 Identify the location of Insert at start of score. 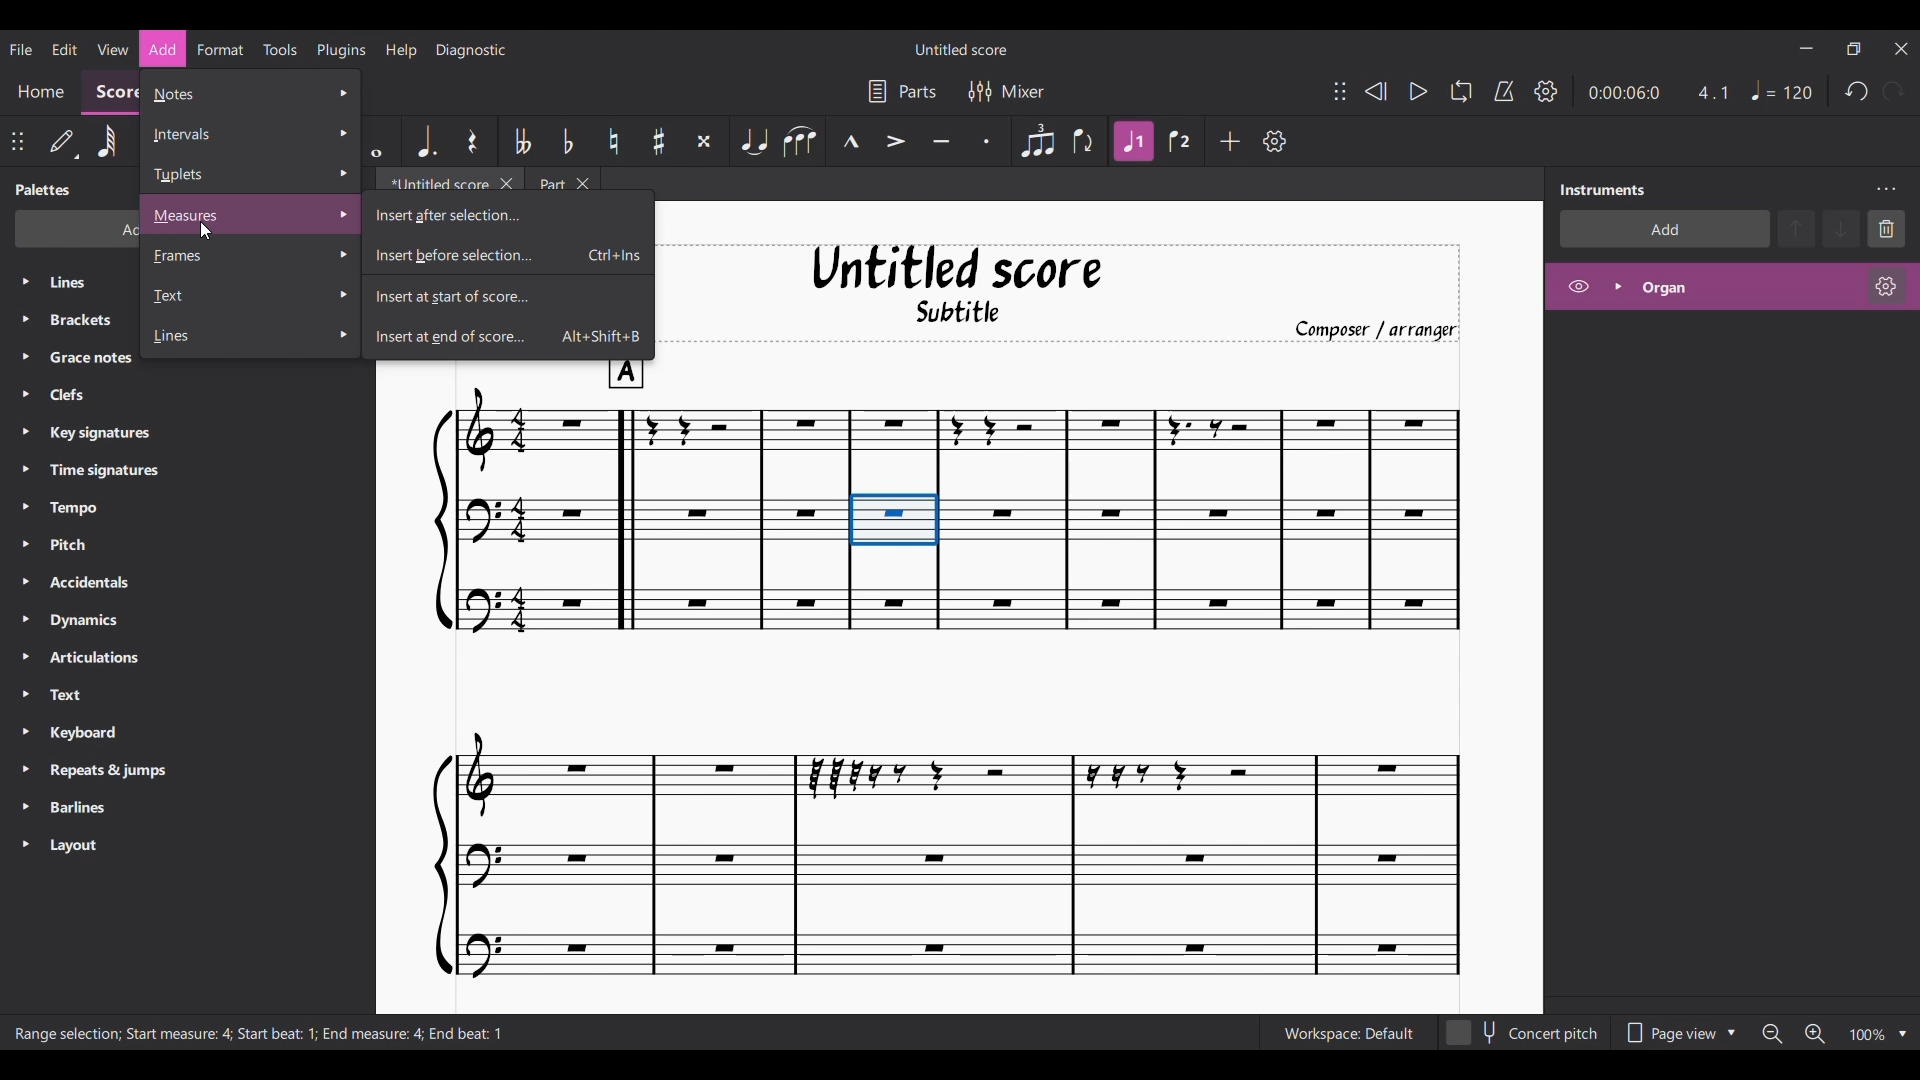
(508, 296).